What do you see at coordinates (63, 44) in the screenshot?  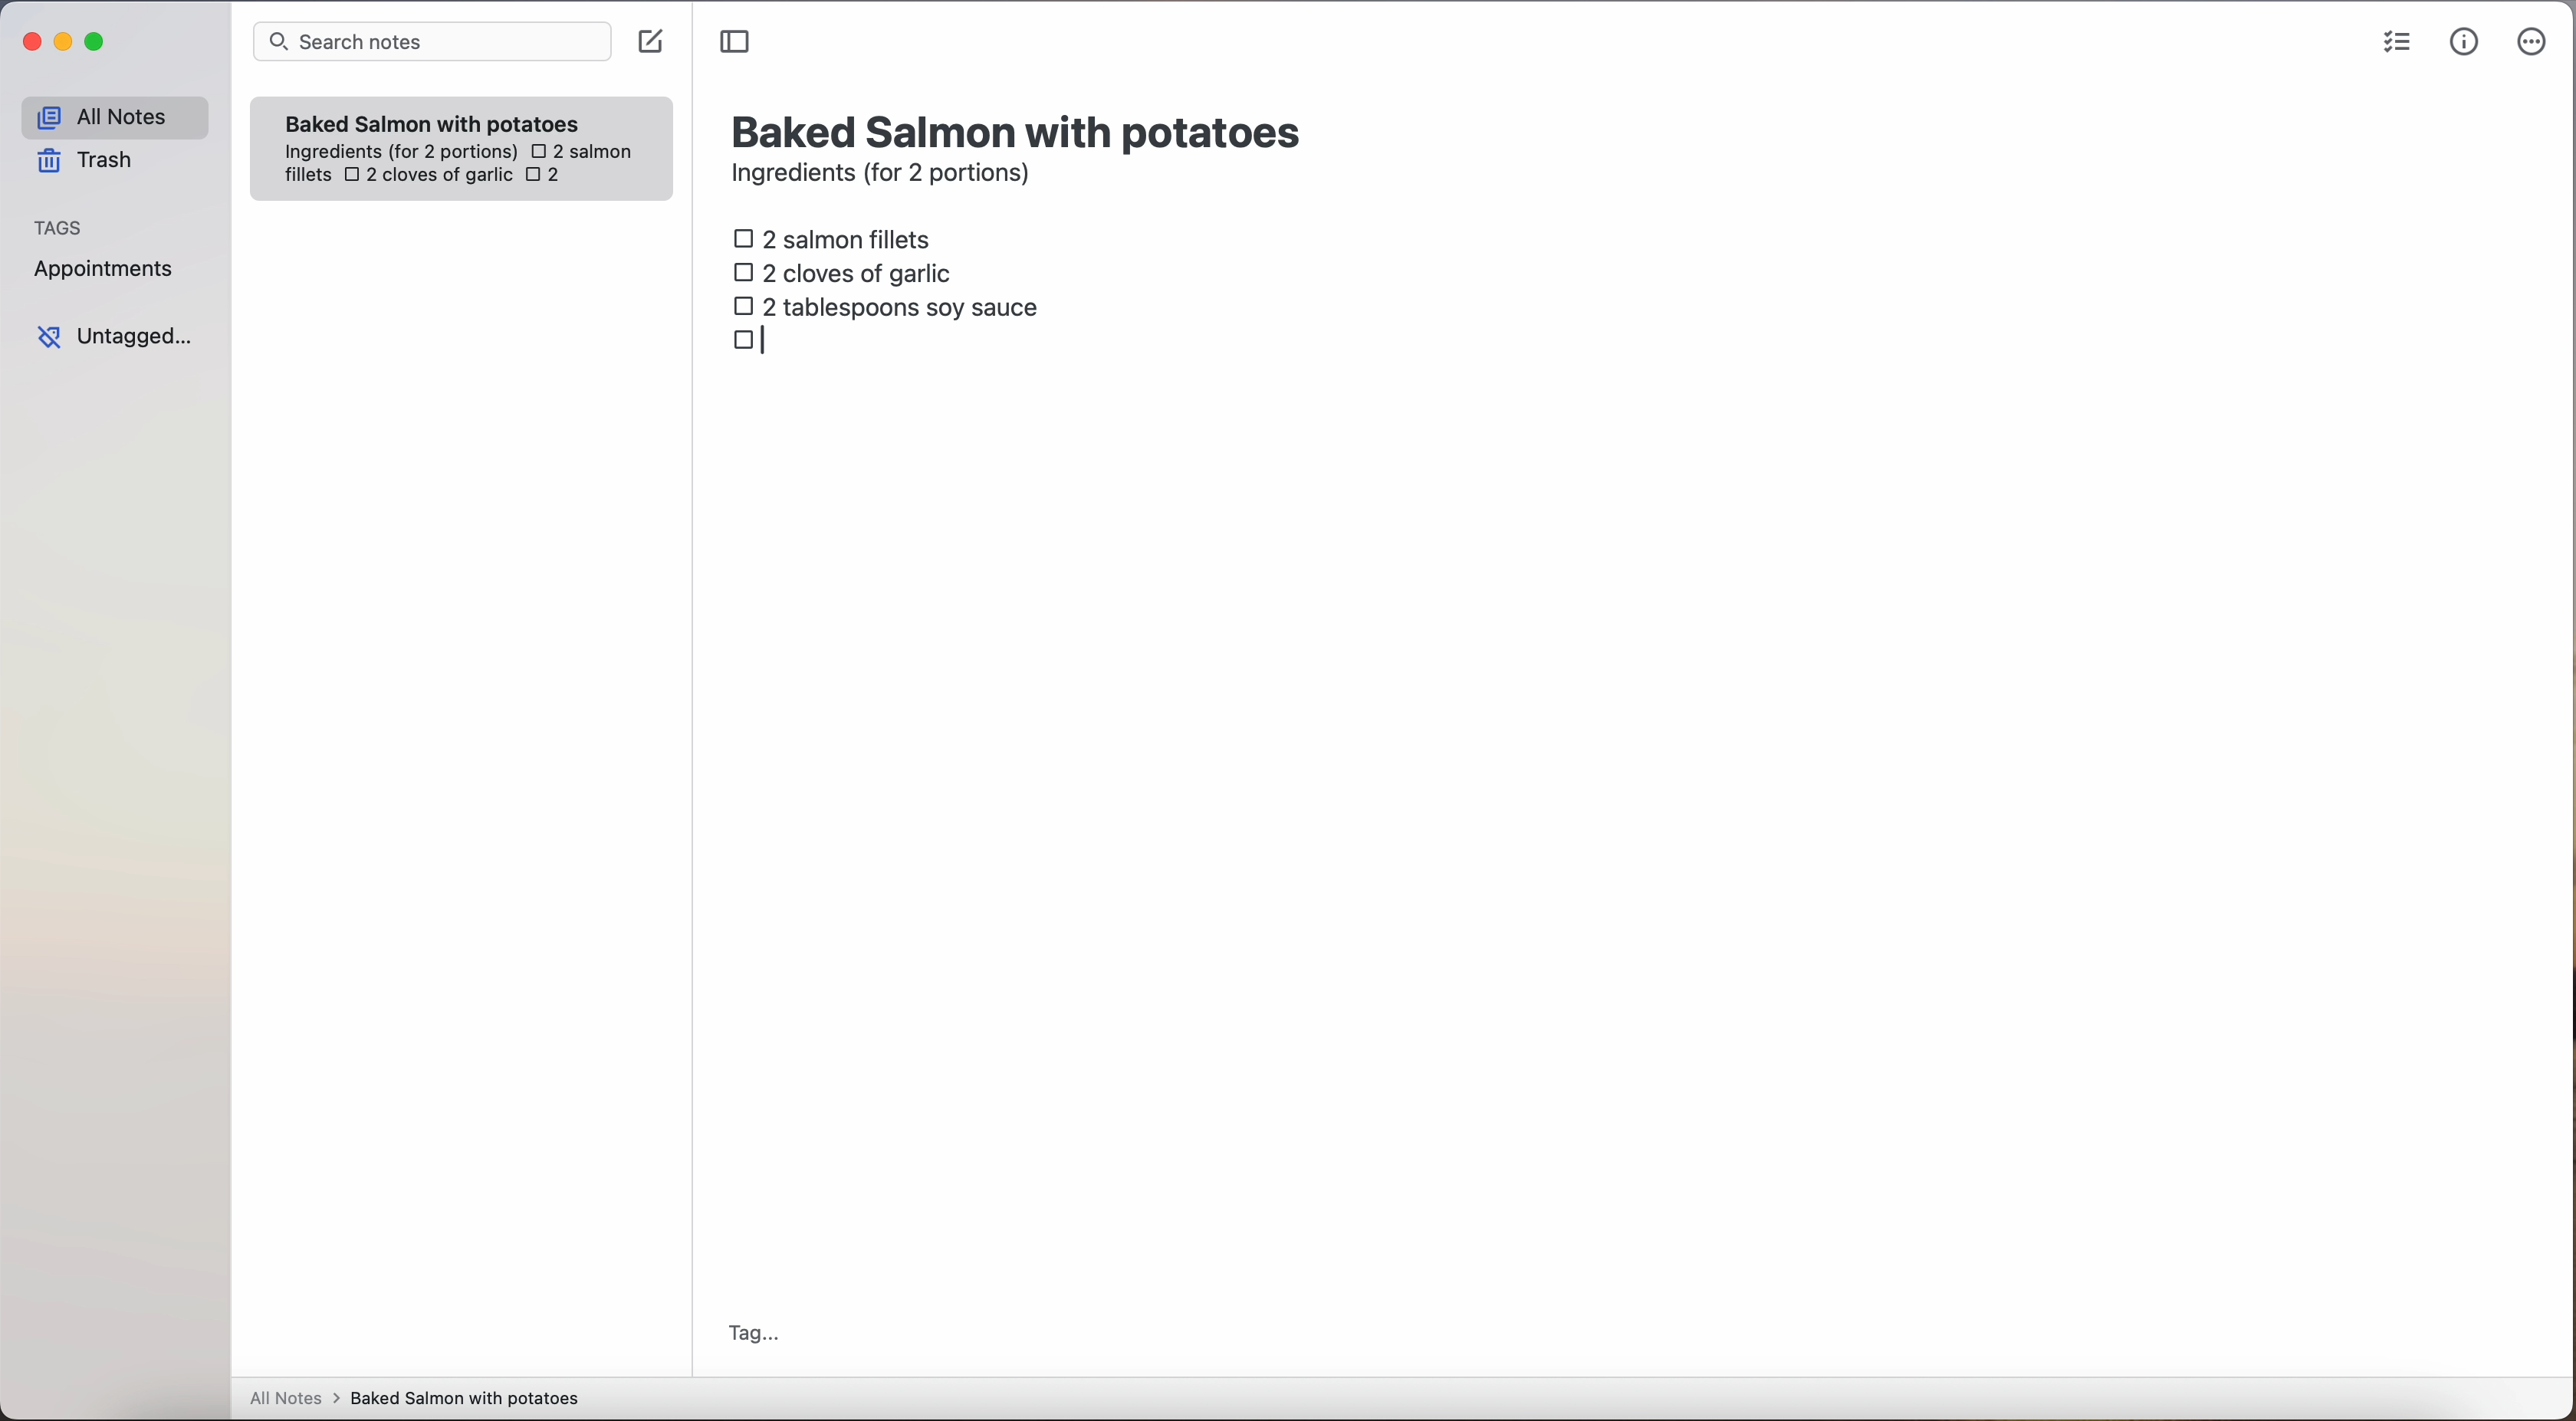 I see `minimize Simplenote` at bounding box center [63, 44].